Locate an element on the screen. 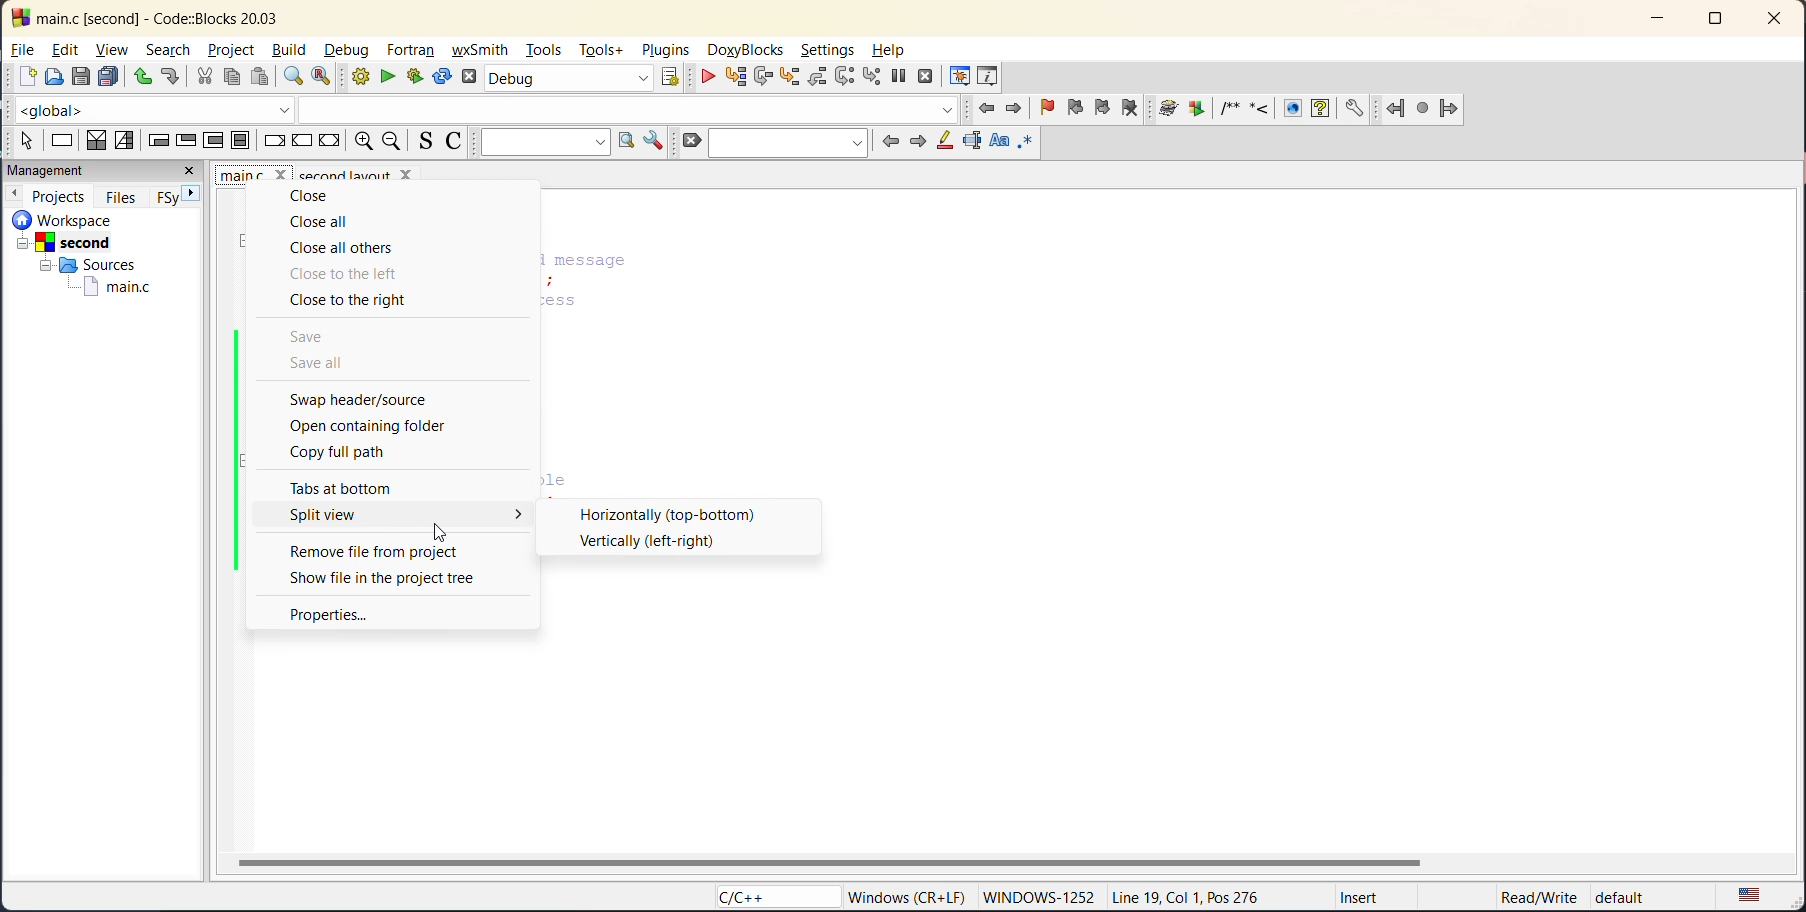 This screenshot has height=912, width=1806. instruction is located at coordinates (62, 142).